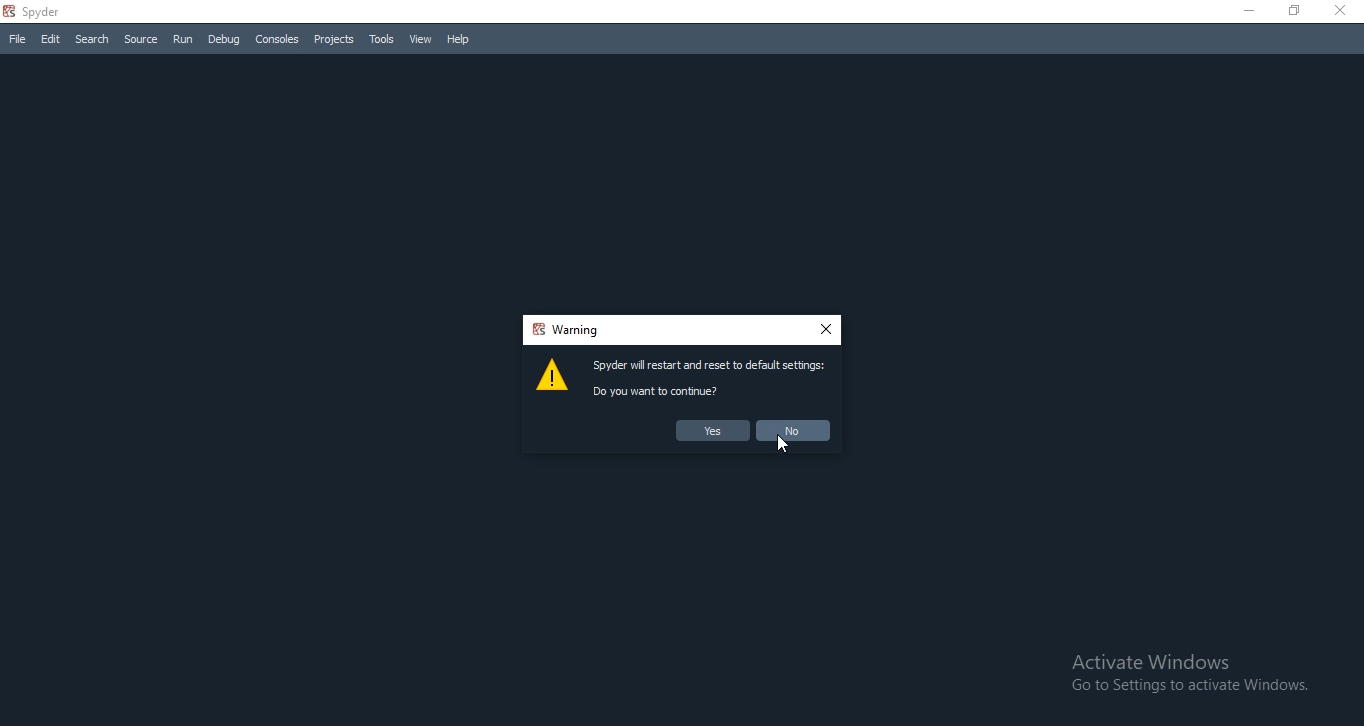  I want to click on Source, so click(142, 38).